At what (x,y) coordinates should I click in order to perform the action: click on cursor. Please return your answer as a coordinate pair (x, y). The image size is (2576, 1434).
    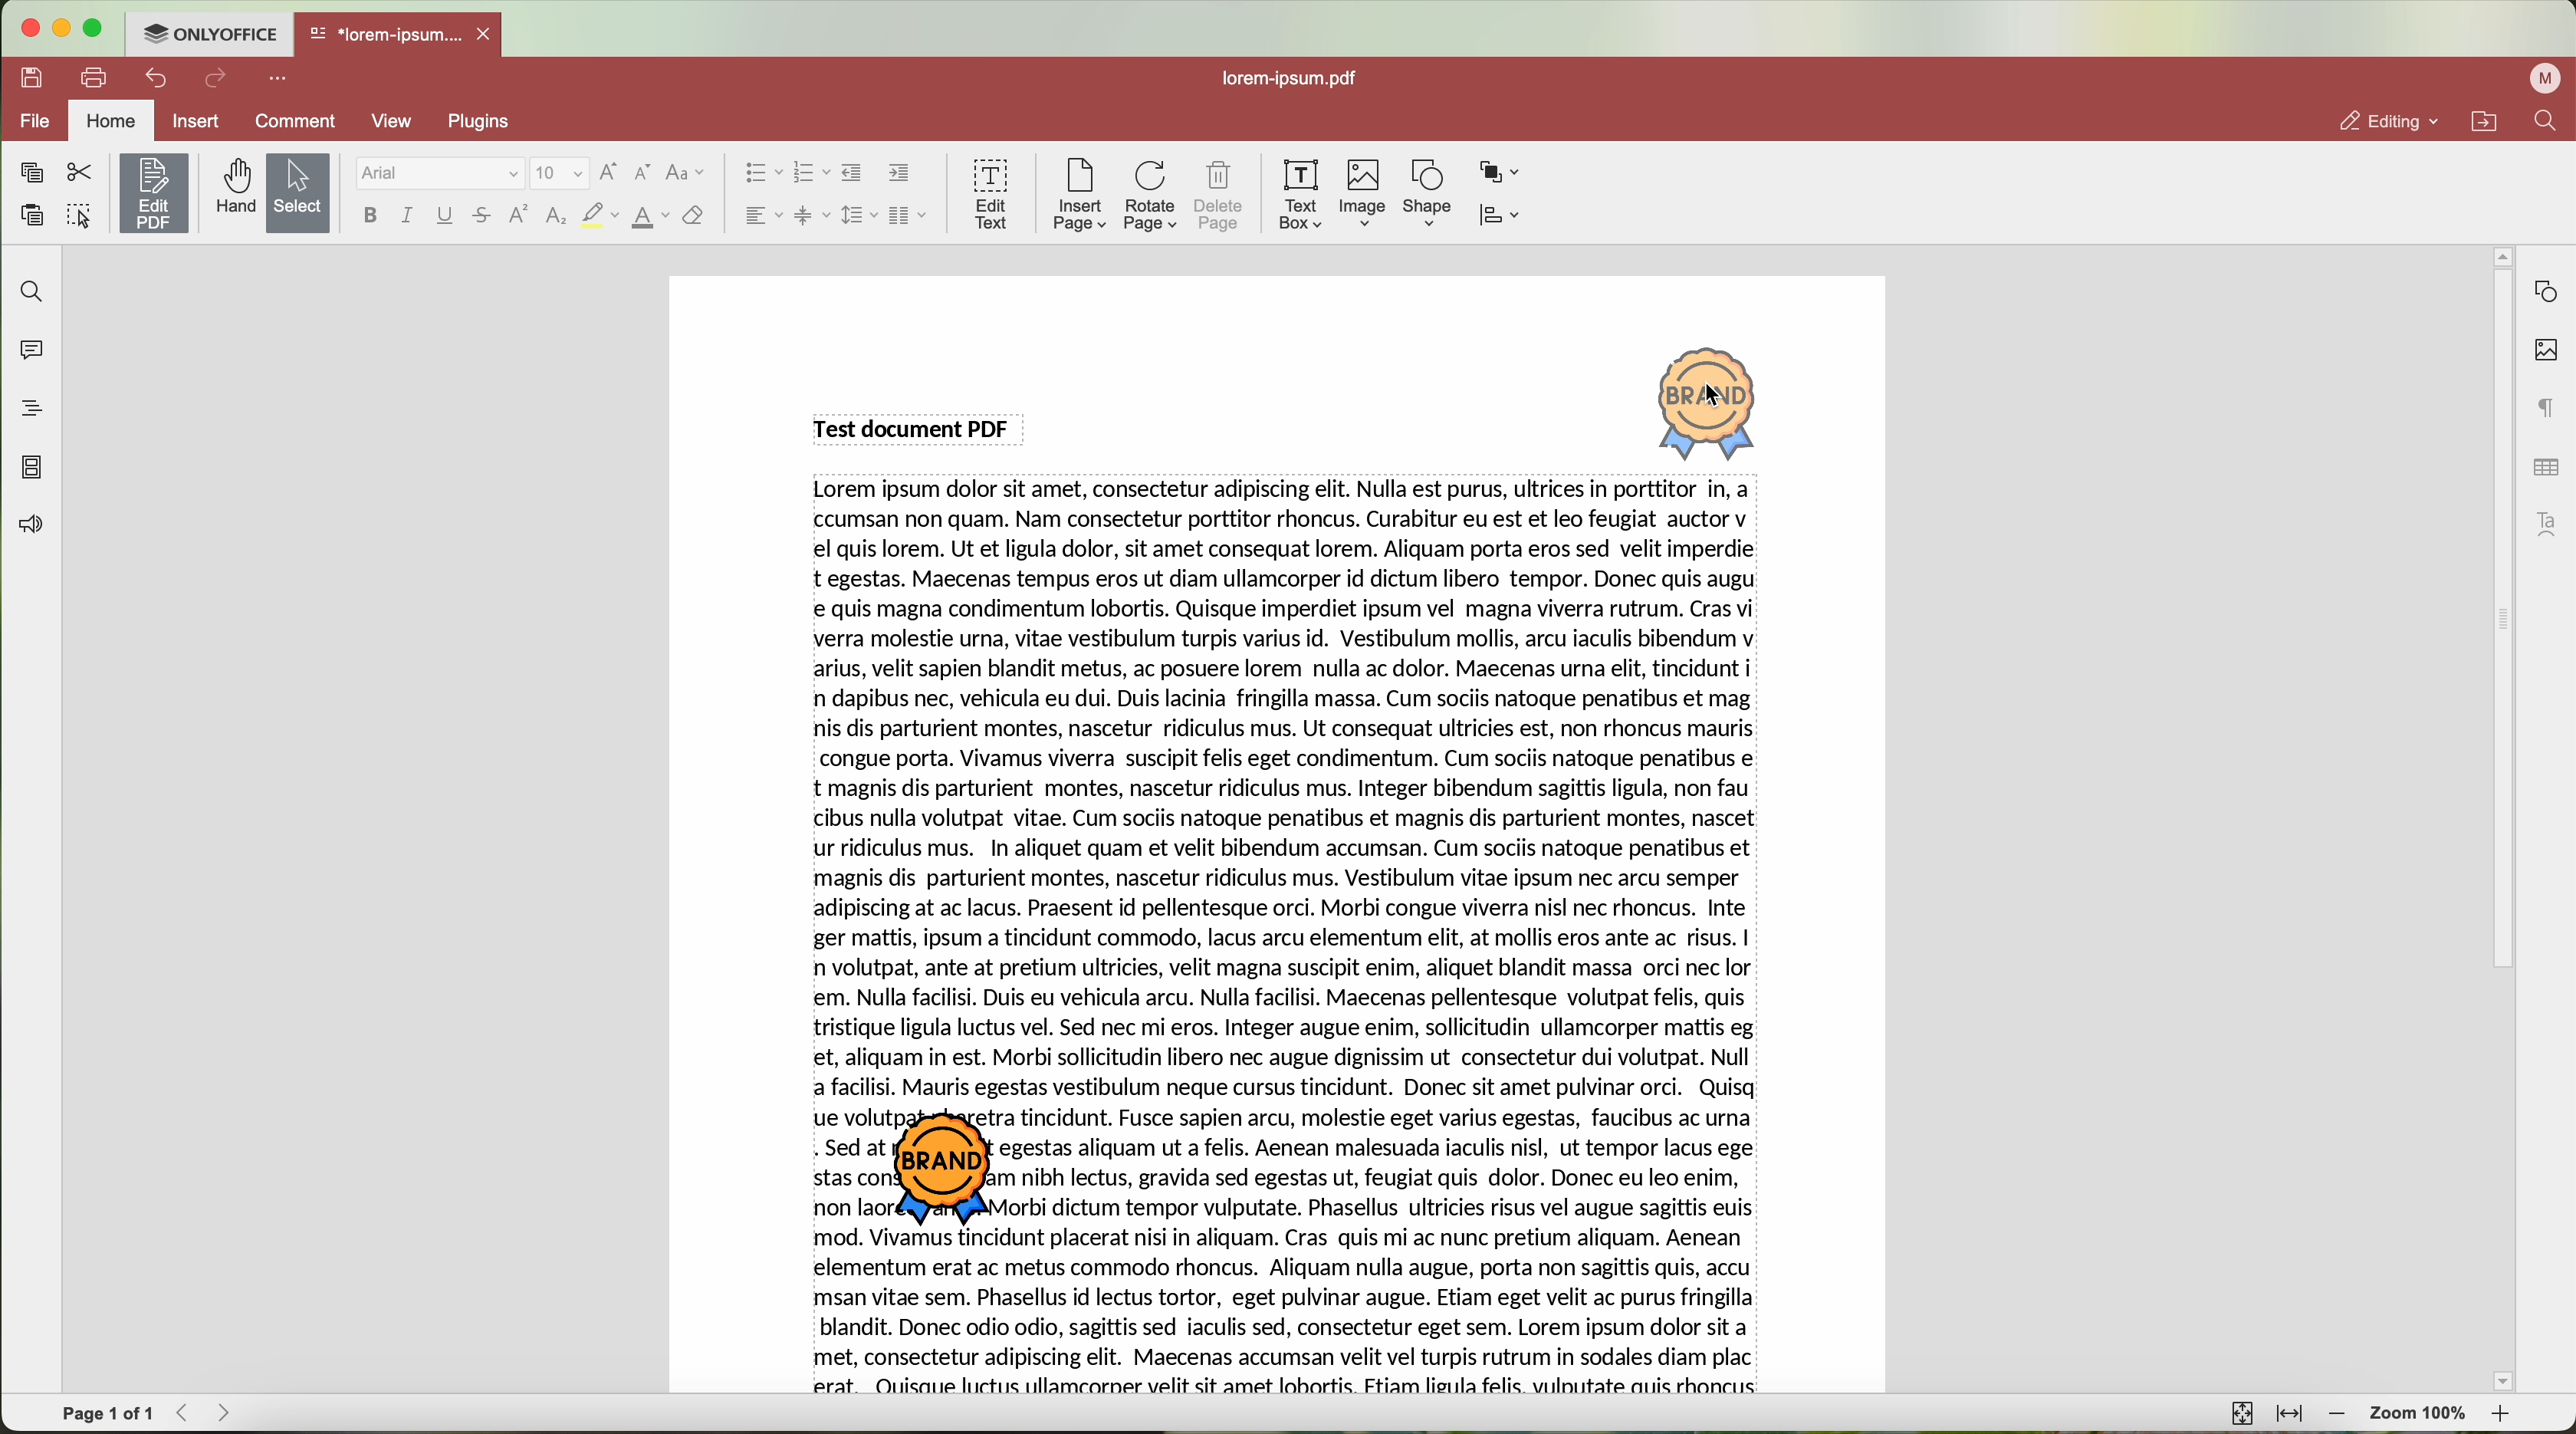
    Looking at the image, I should click on (1718, 397).